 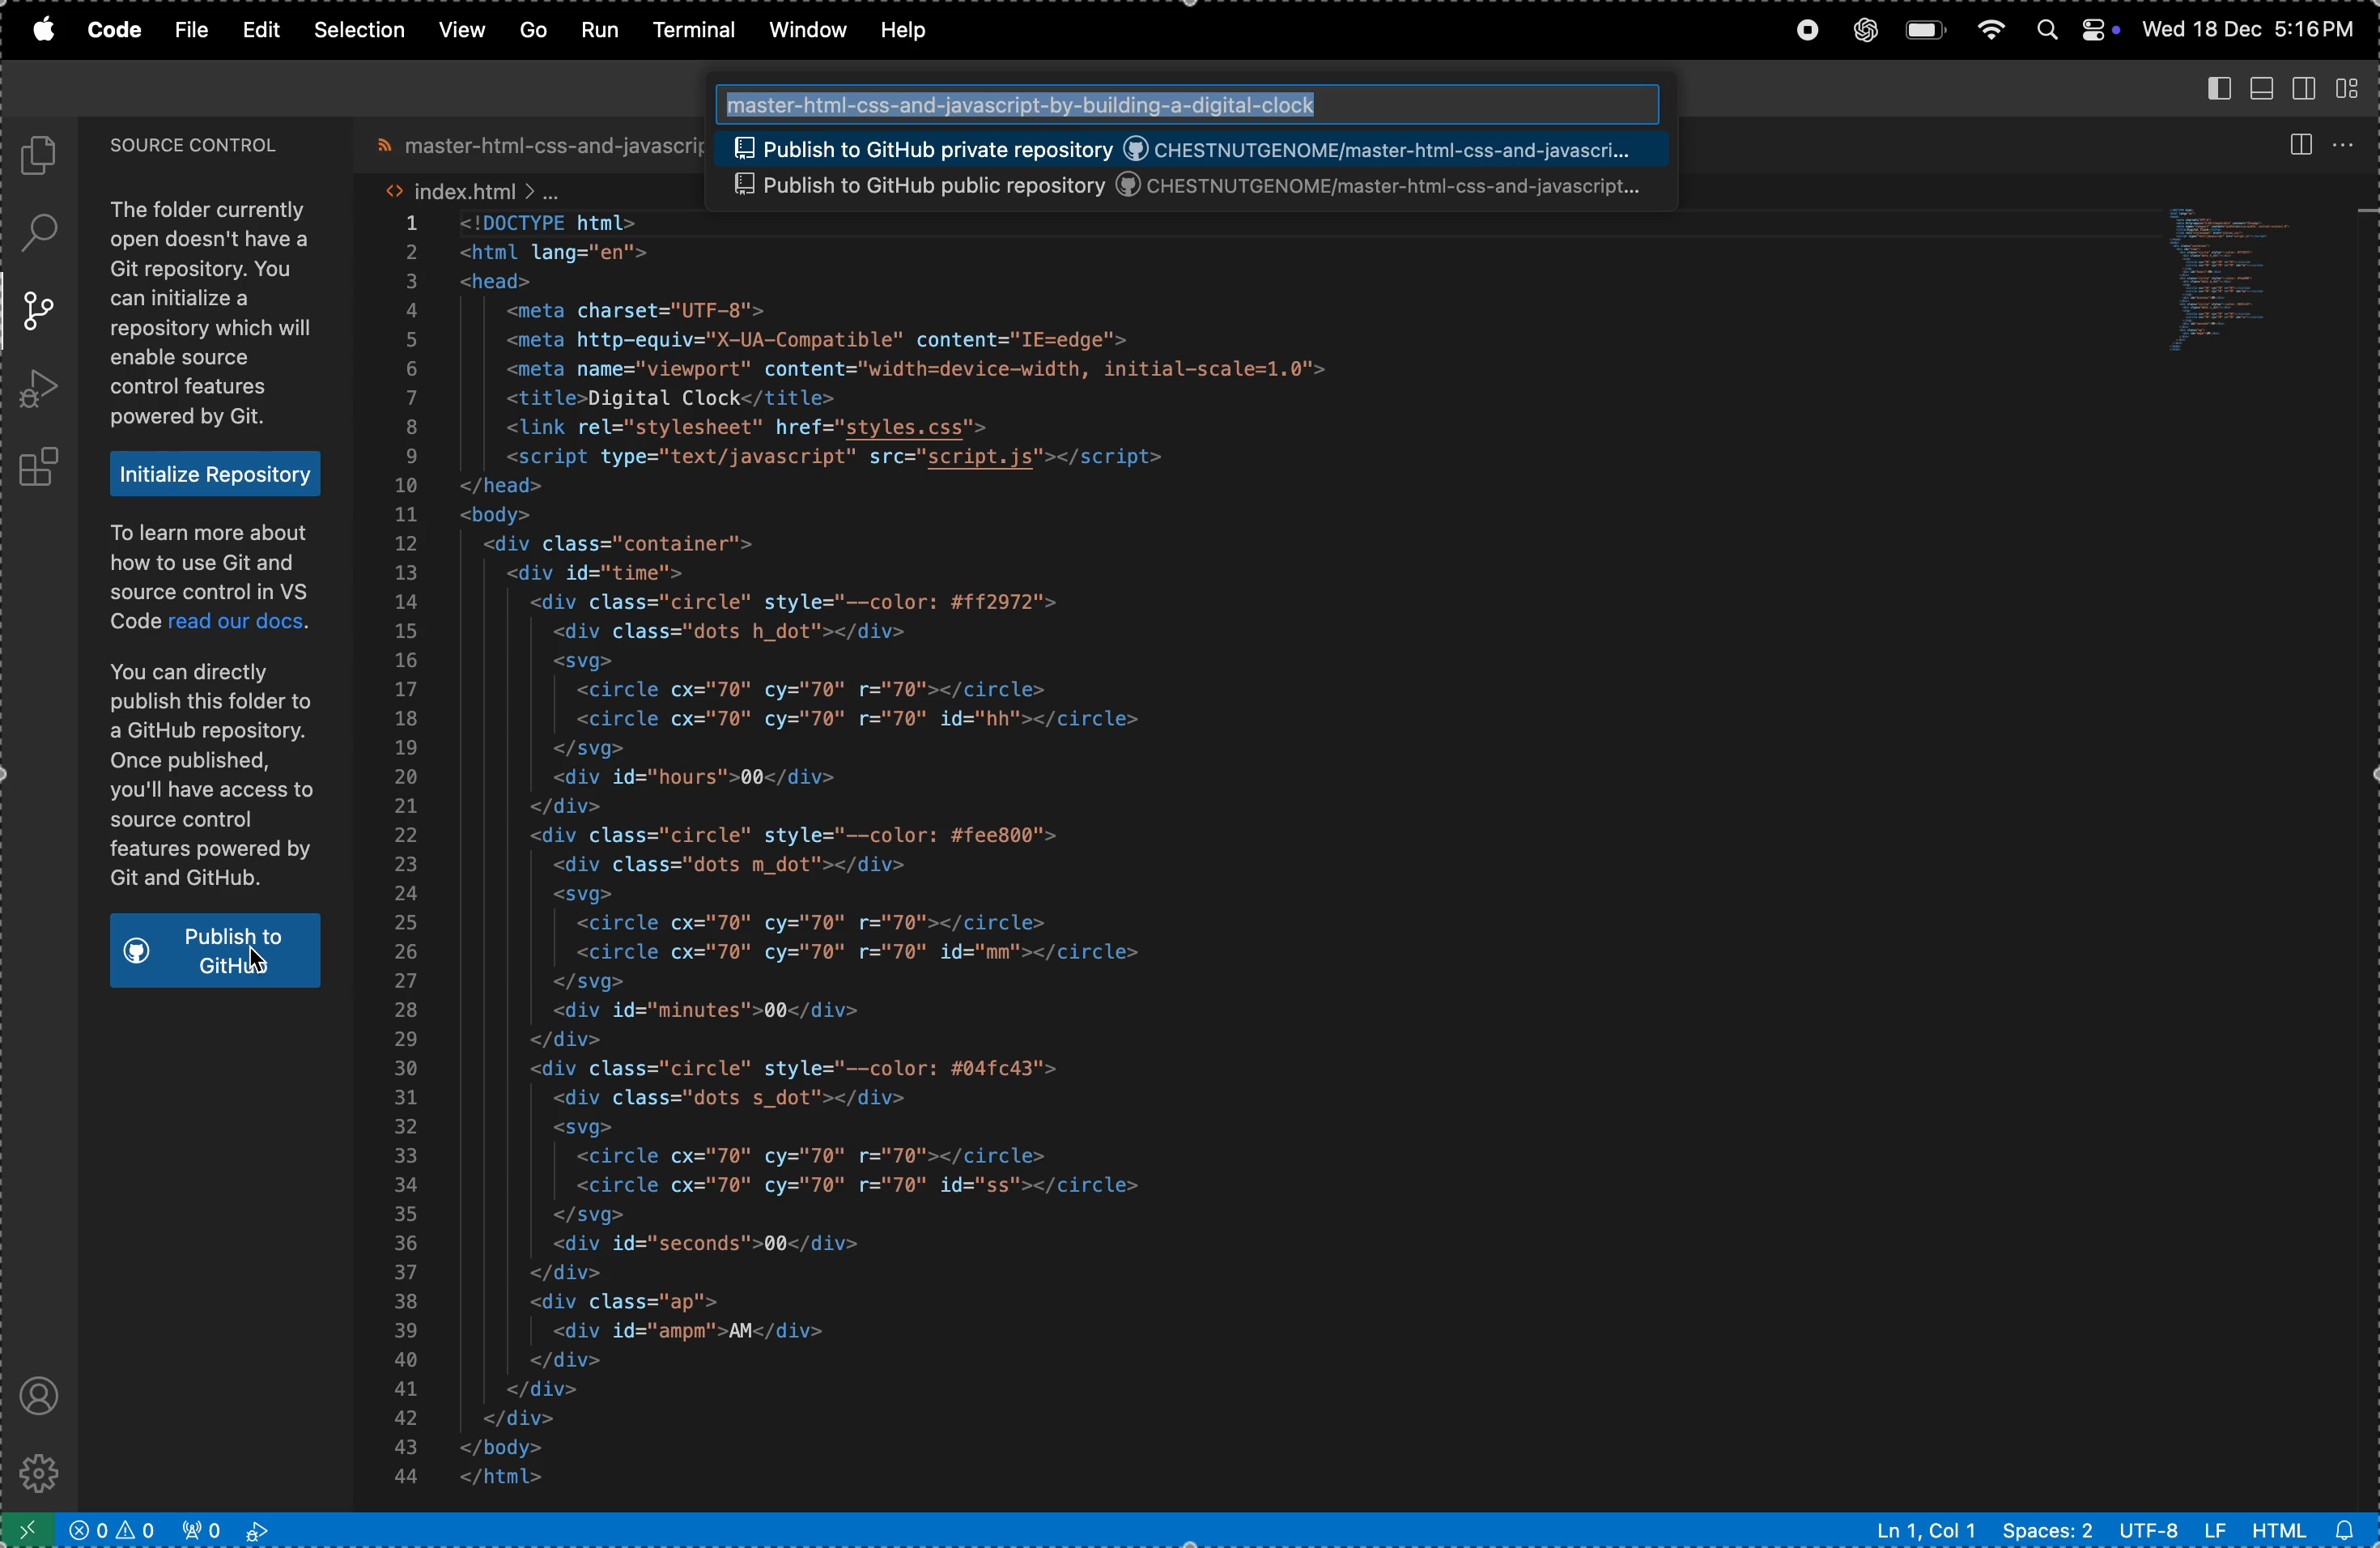 What do you see at coordinates (253, 960) in the screenshot?
I see `Cursor` at bounding box center [253, 960].